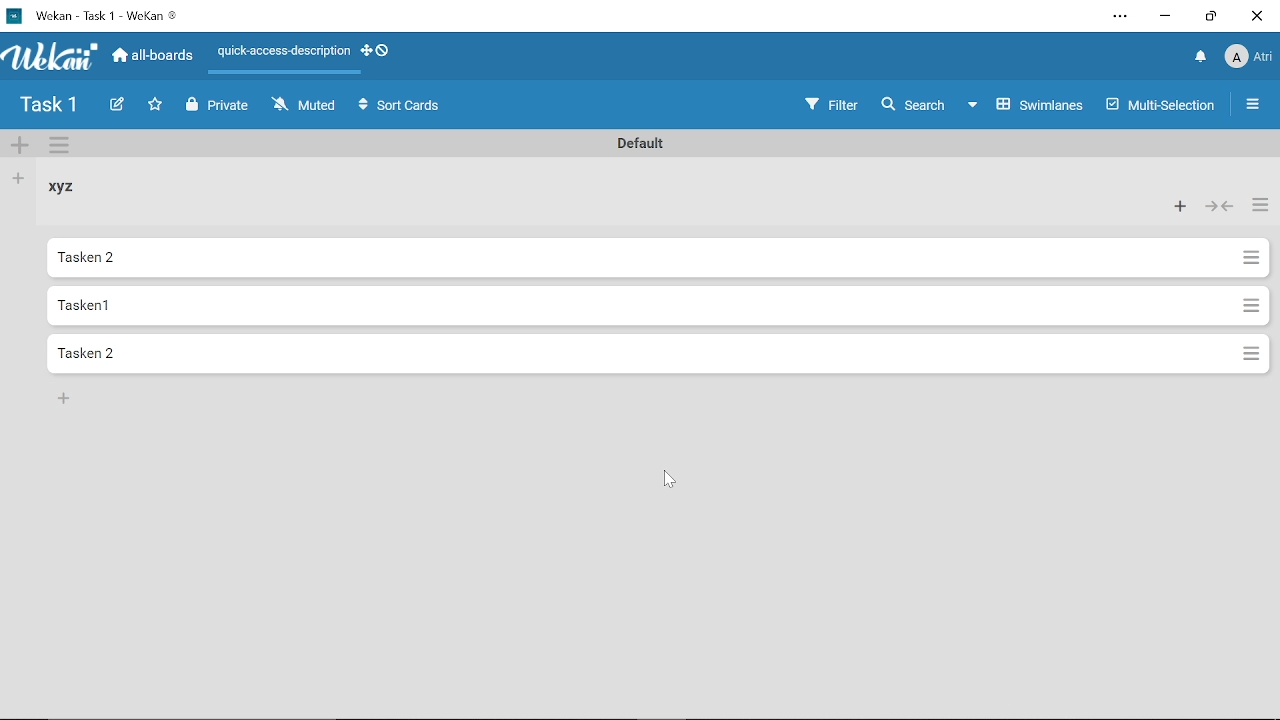 The width and height of the screenshot is (1280, 720). What do you see at coordinates (102, 16) in the screenshot?
I see `Current window` at bounding box center [102, 16].